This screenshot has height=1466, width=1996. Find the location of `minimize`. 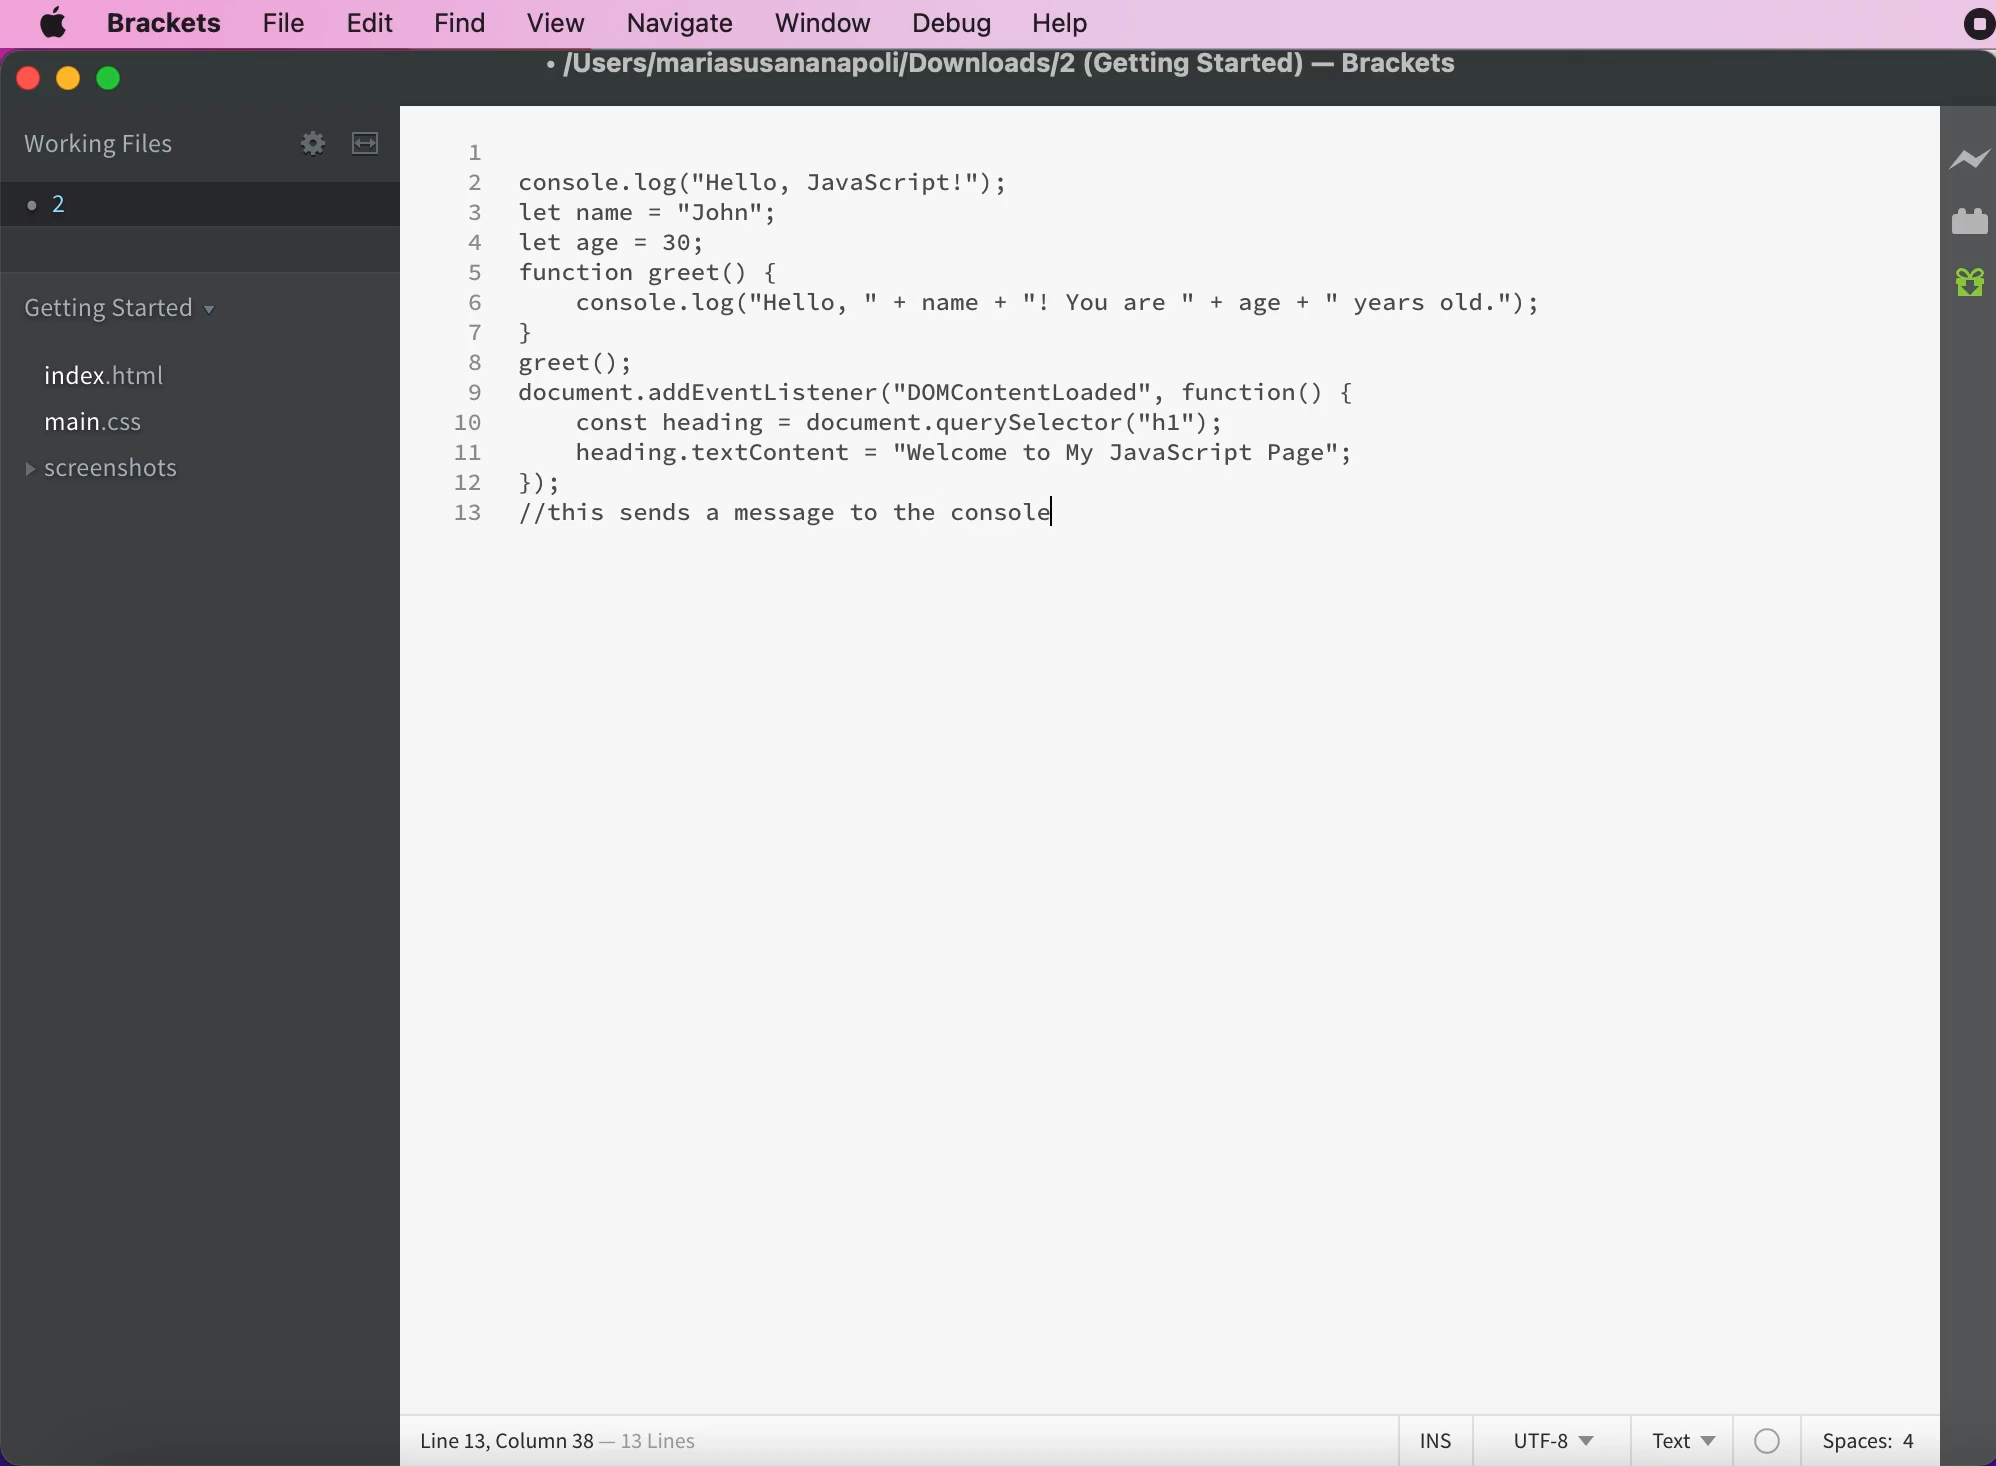

minimize is located at coordinates (67, 79).